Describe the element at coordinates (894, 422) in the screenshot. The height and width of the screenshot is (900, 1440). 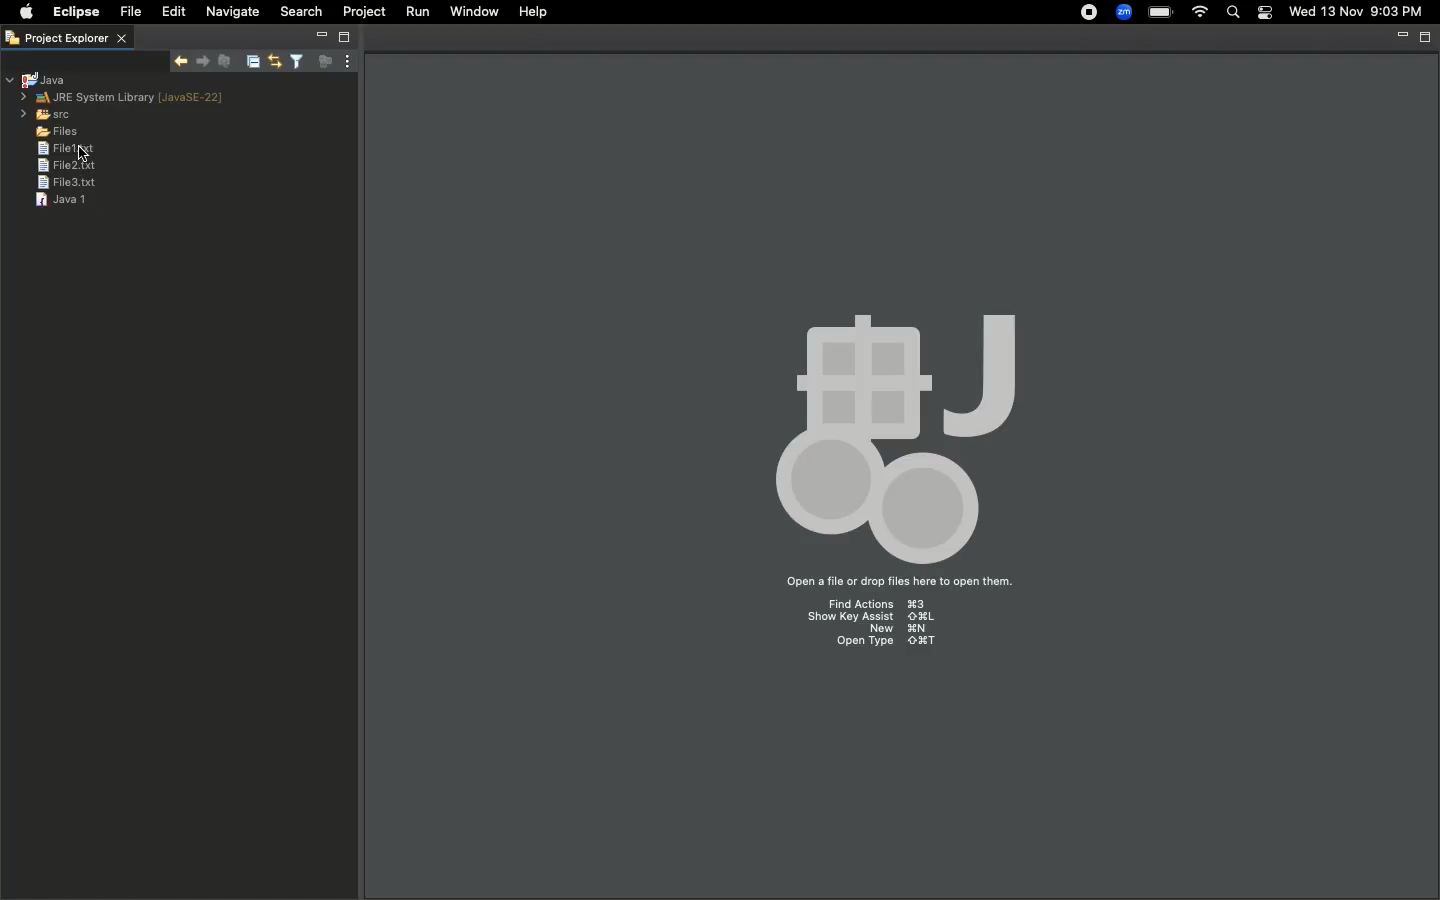
I see `Icon` at that location.